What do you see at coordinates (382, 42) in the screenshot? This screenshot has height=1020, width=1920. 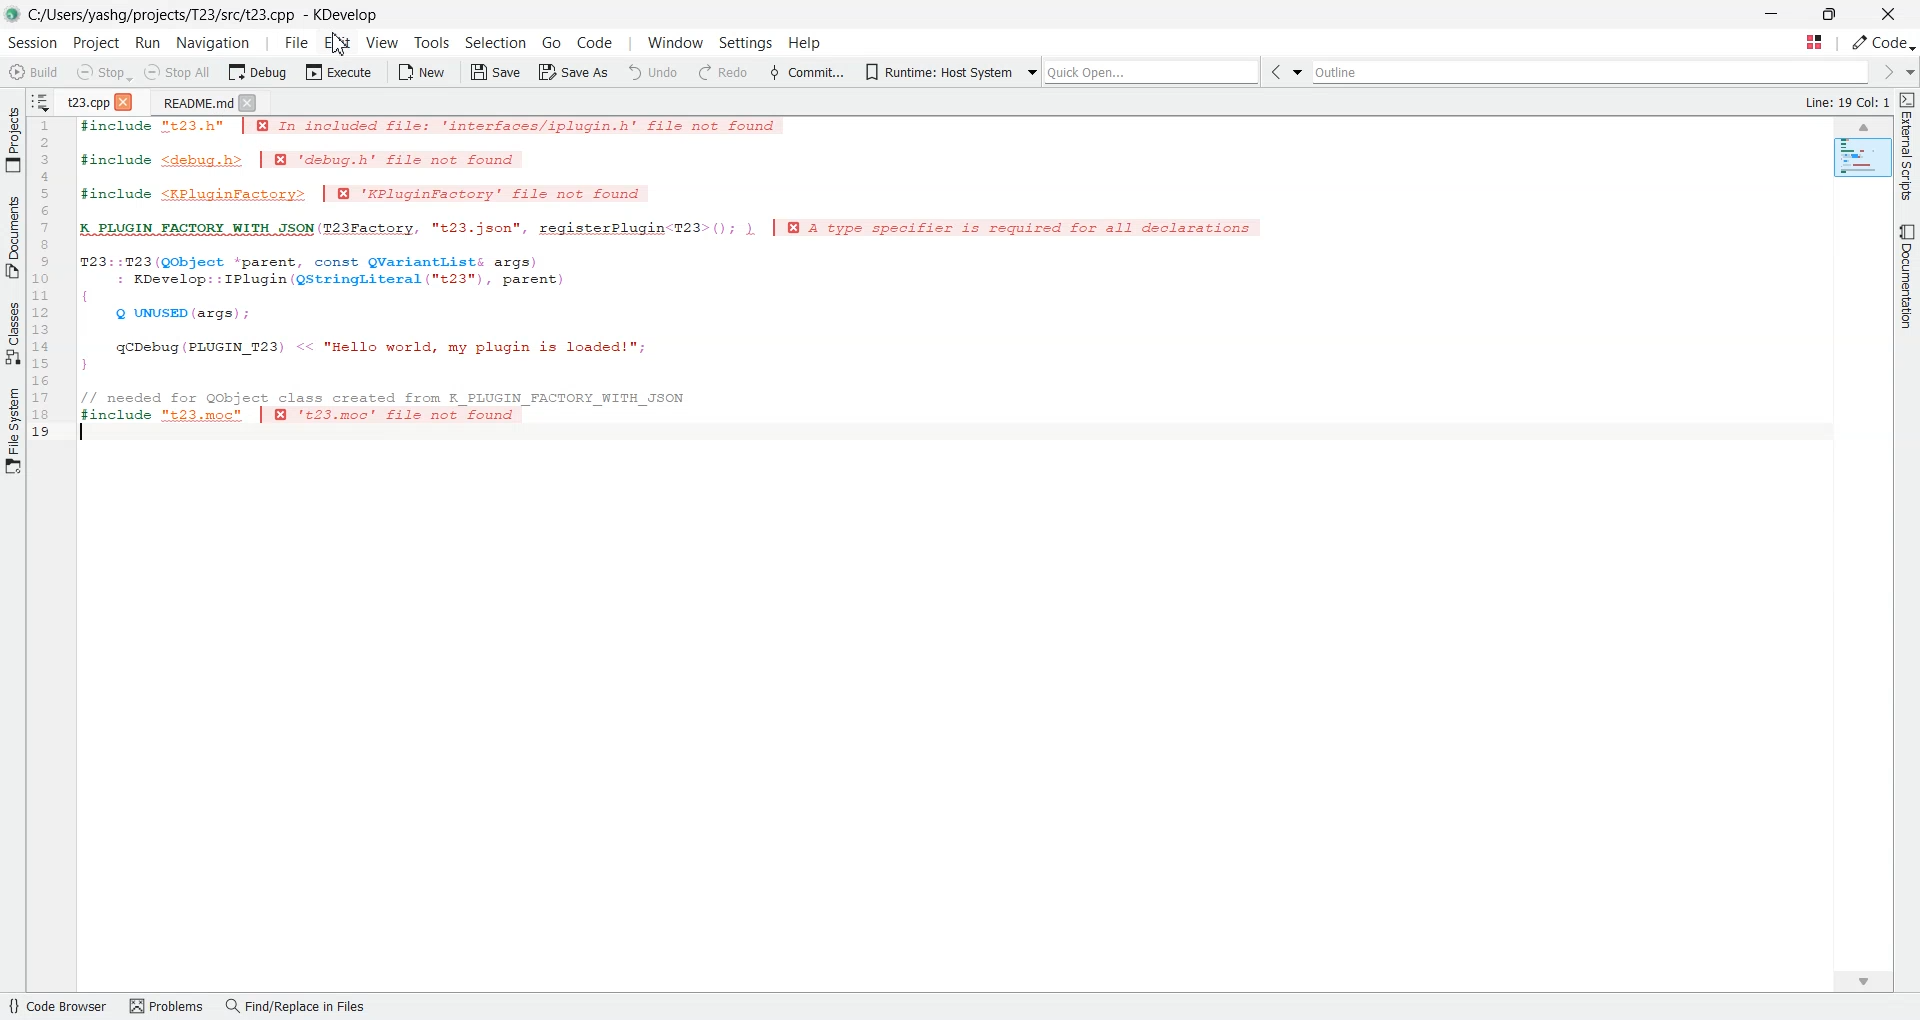 I see `View` at bounding box center [382, 42].